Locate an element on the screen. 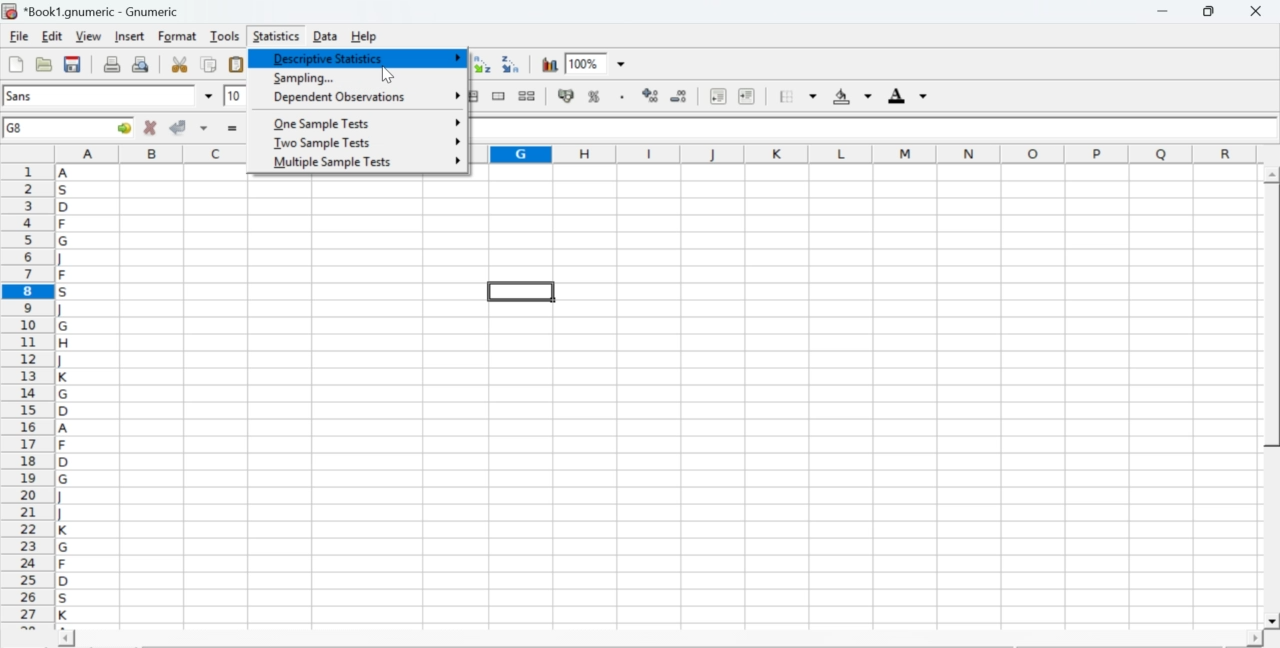 This screenshot has width=1280, height=648. one sample tests is located at coordinates (324, 124).